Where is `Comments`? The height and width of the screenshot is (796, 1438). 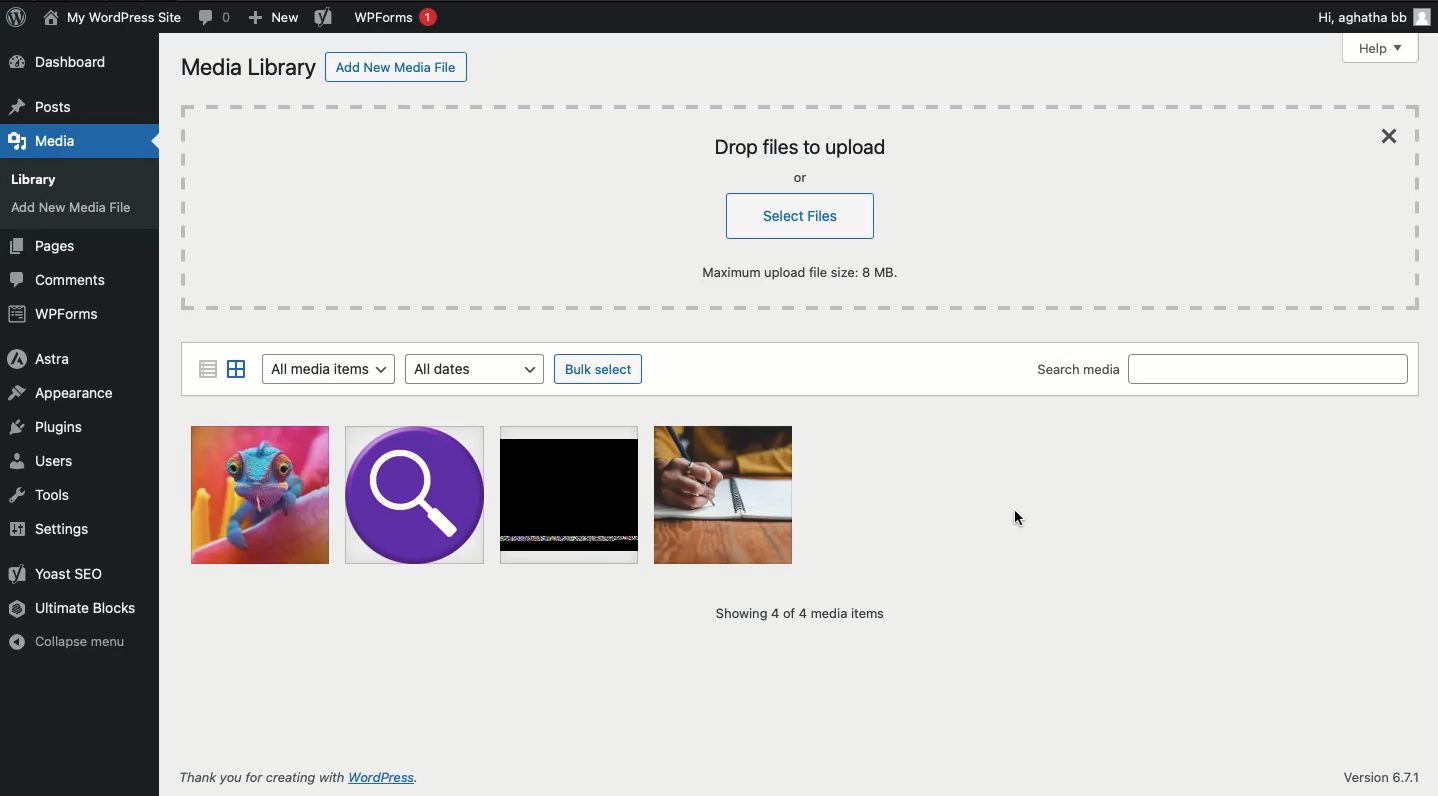 Comments is located at coordinates (216, 17).